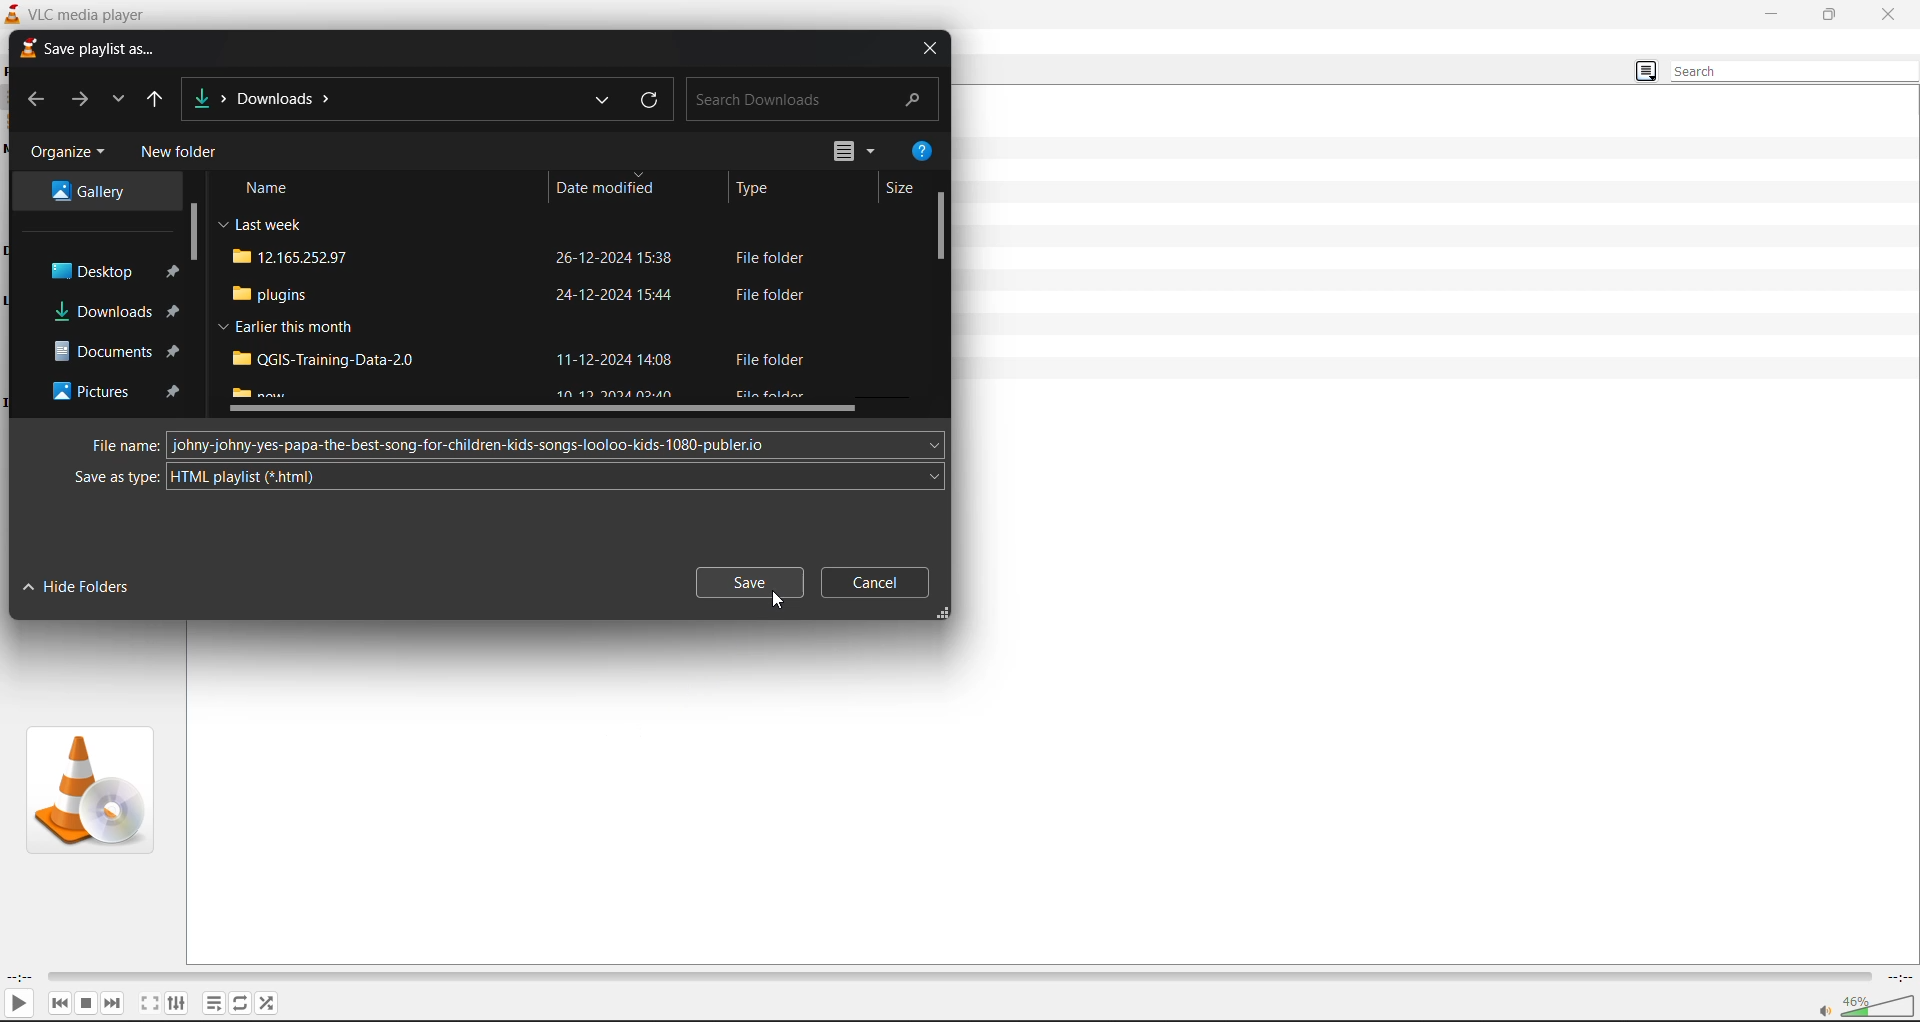 Image resolution: width=1920 pixels, height=1022 pixels. I want to click on save playlist as, so click(85, 49).